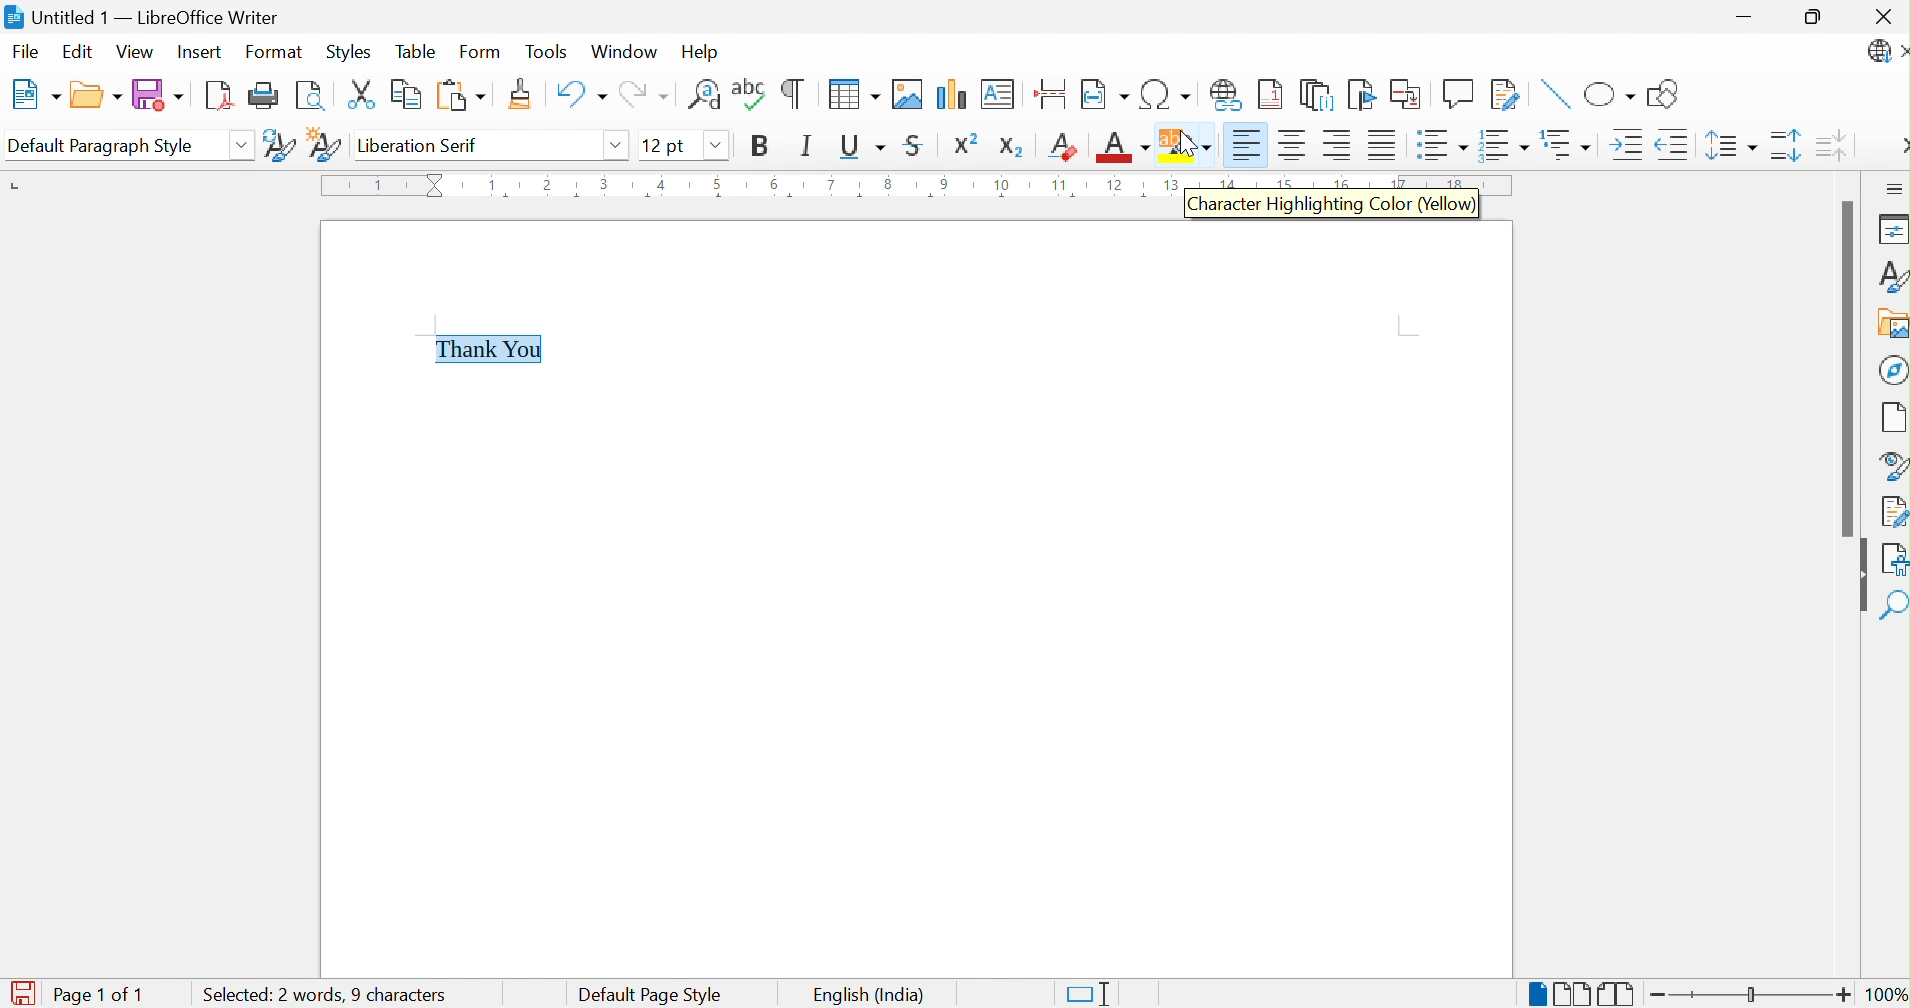 This screenshot has height=1008, width=1910. Describe the element at coordinates (1815, 17) in the screenshot. I see `Restore Down` at that location.